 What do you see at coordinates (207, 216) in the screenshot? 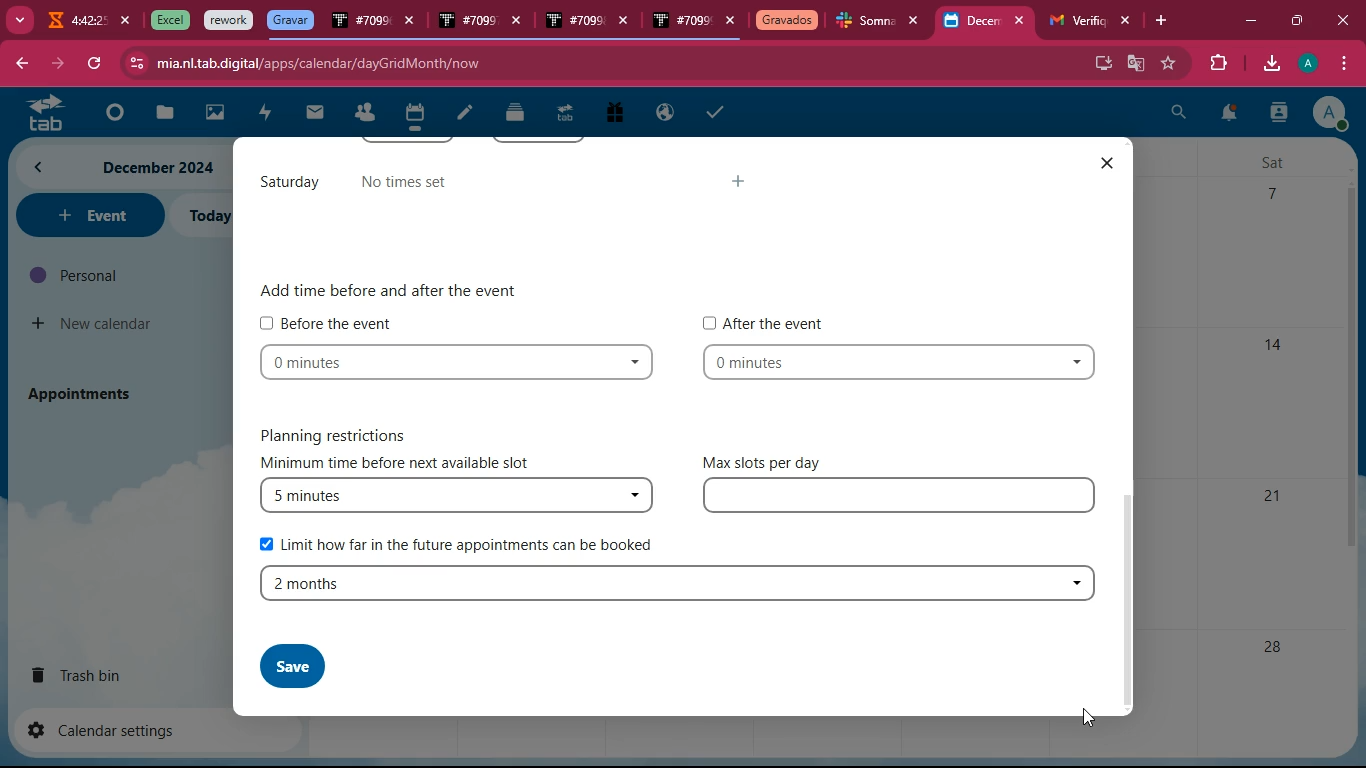
I see `today` at bounding box center [207, 216].